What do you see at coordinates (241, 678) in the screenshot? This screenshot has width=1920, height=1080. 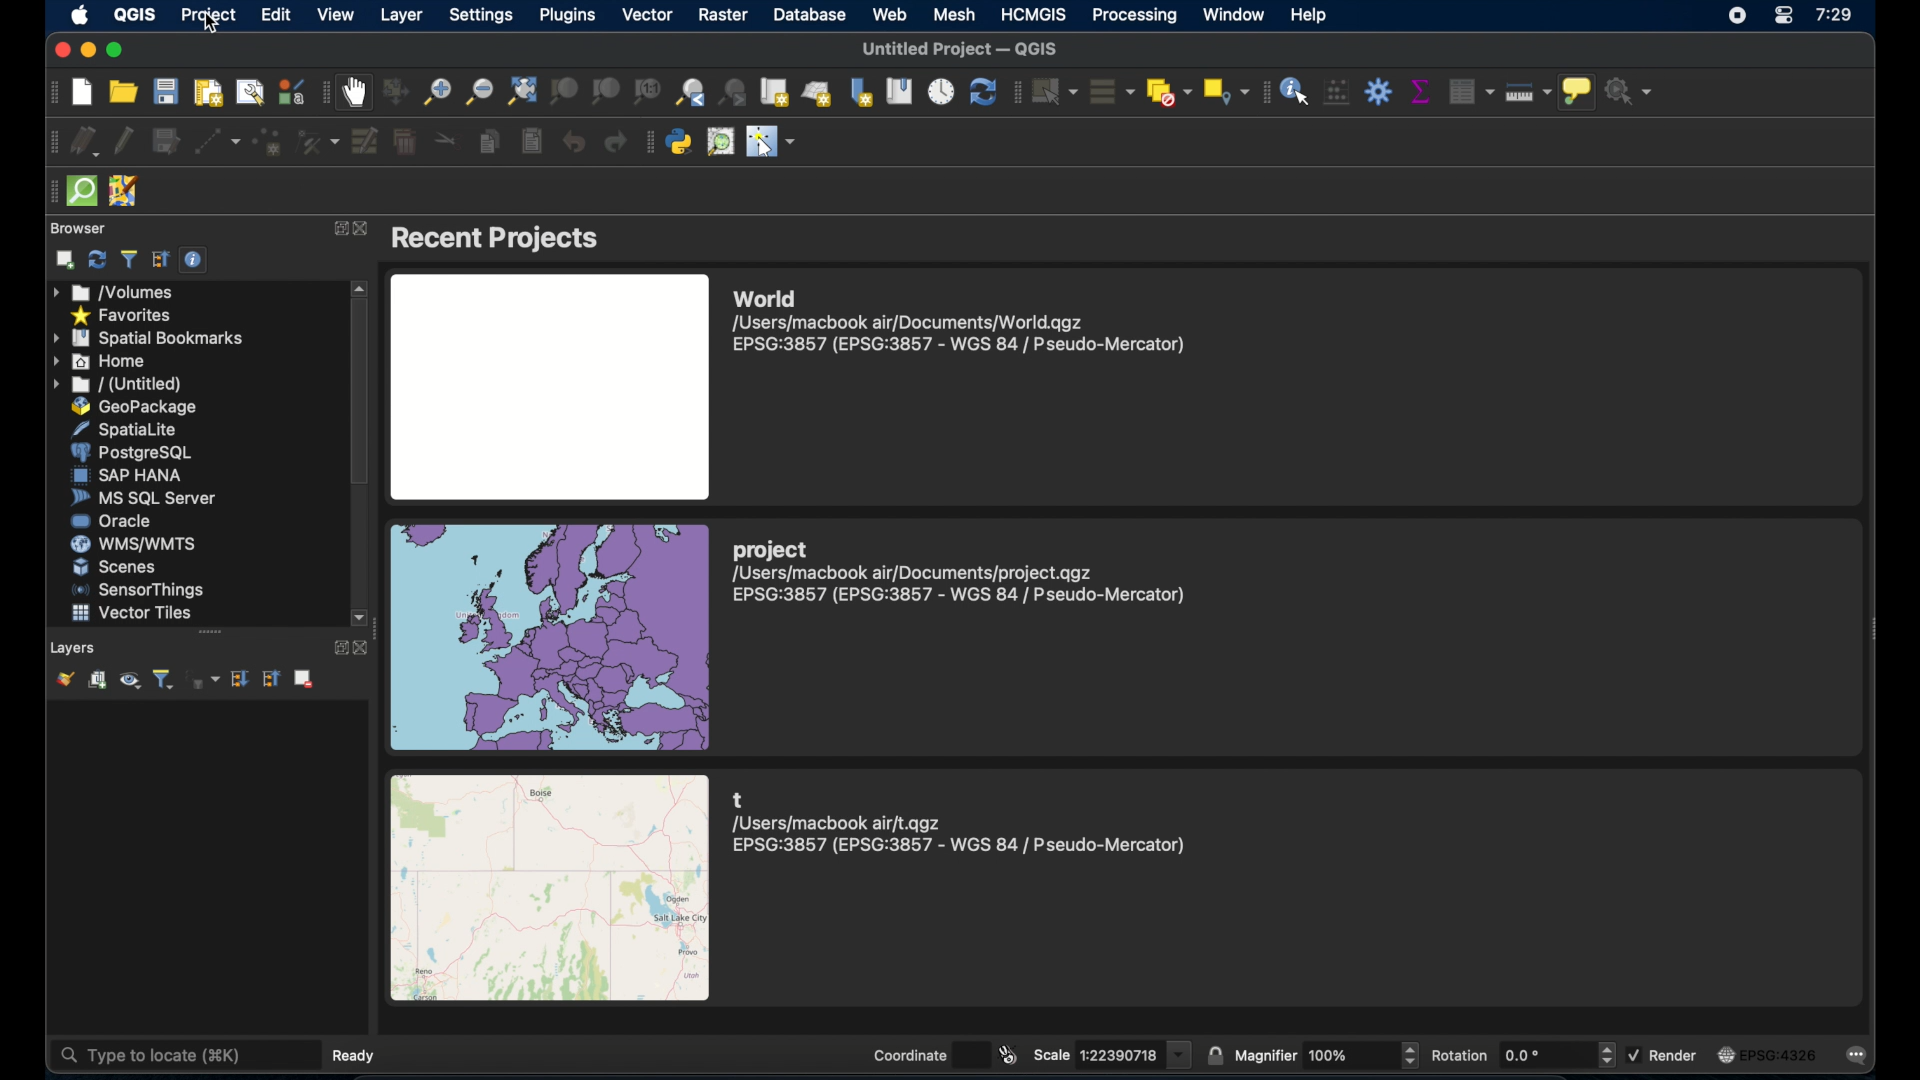 I see `expand all` at bounding box center [241, 678].